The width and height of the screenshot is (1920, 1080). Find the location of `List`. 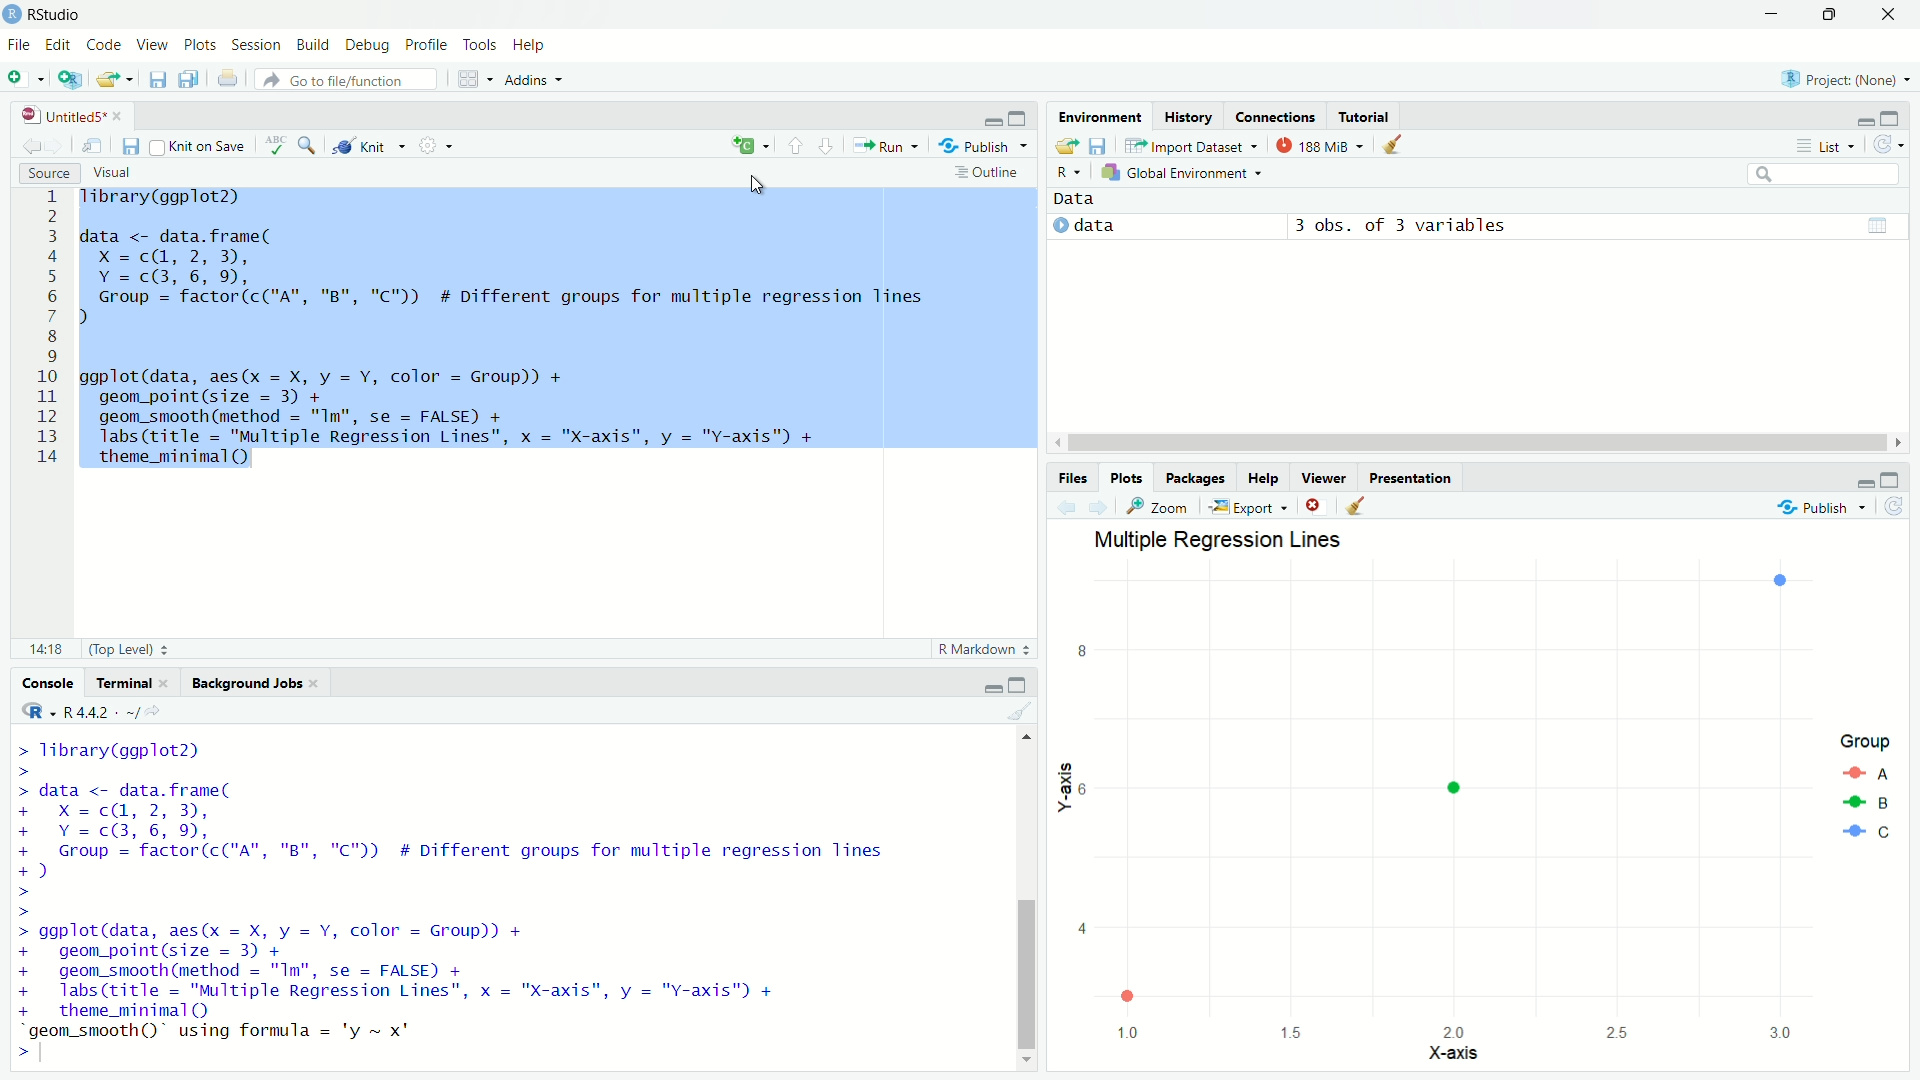

List is located at coordinates (1822, 144).